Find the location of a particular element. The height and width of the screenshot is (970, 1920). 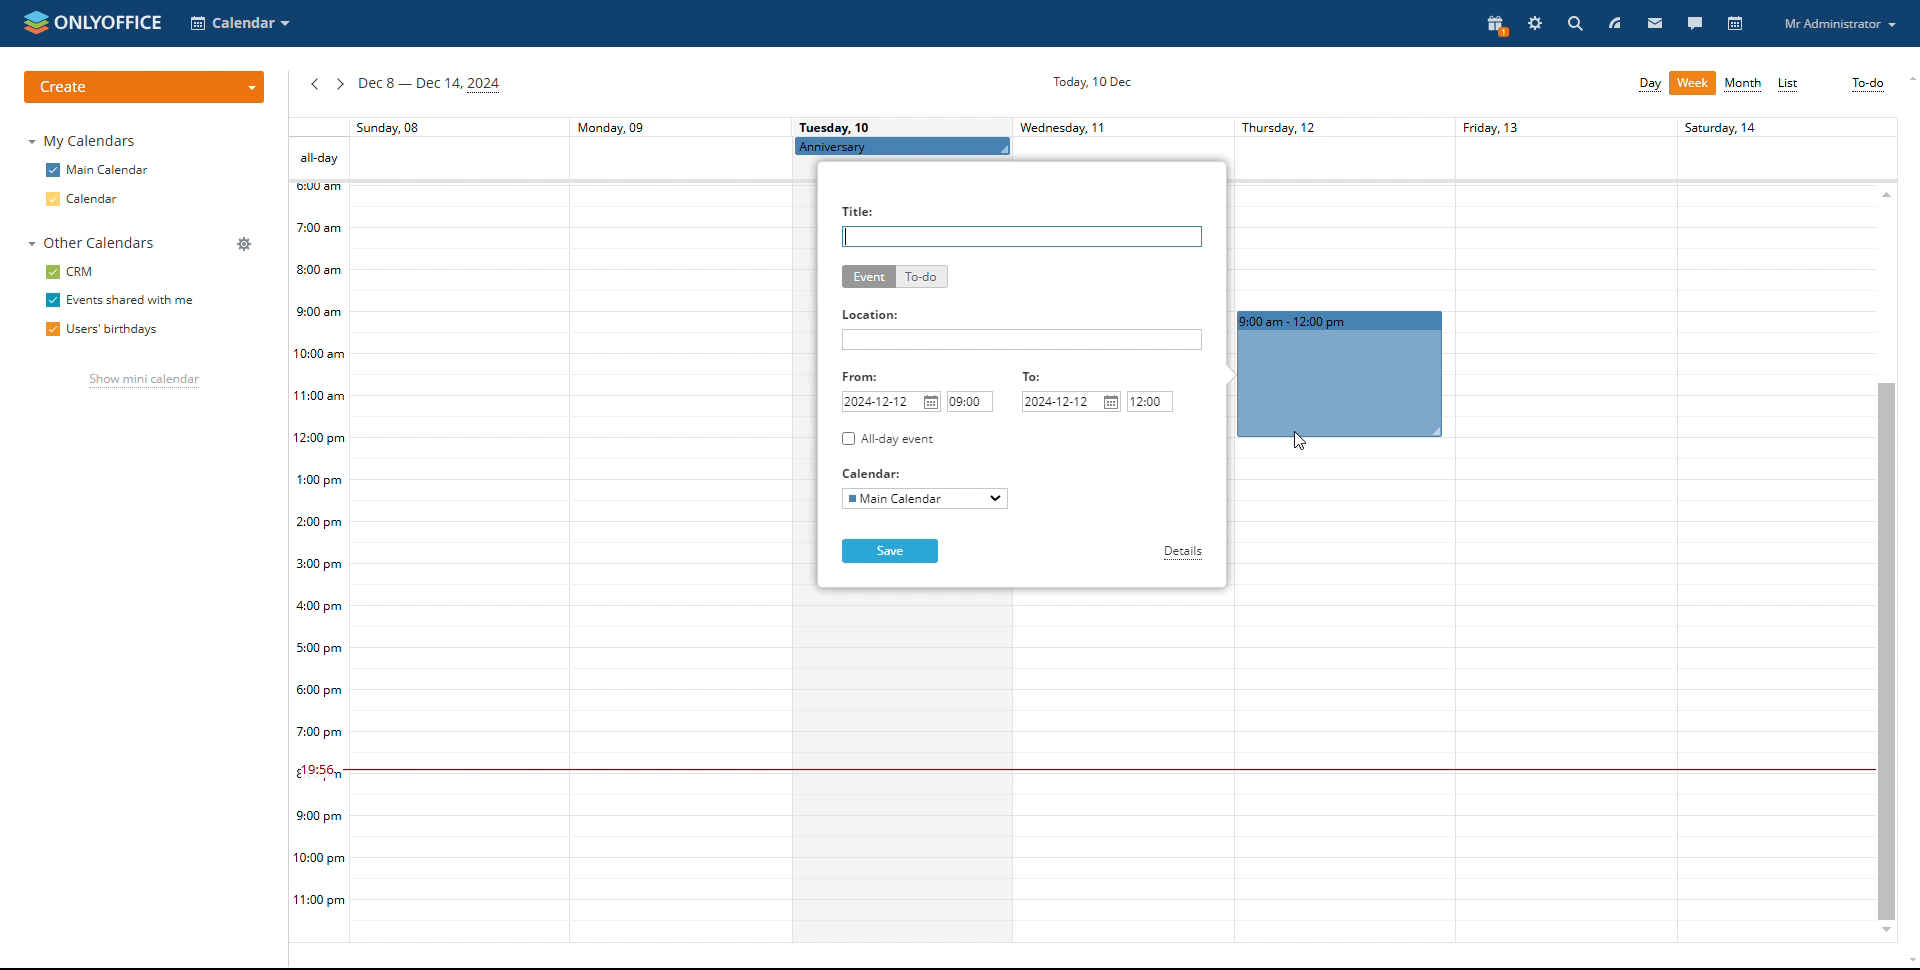

users' birthdays is located at coordinates (120, 331).